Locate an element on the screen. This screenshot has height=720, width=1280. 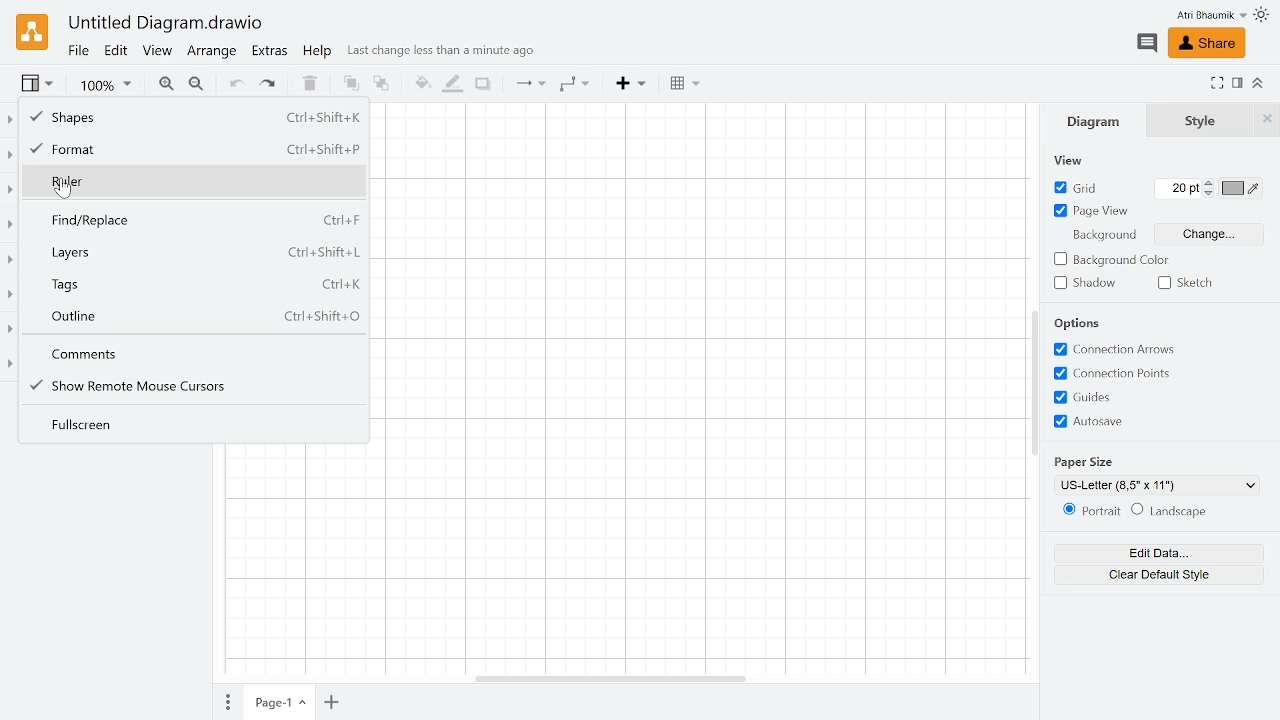
View is located at coordinates (159, 51).